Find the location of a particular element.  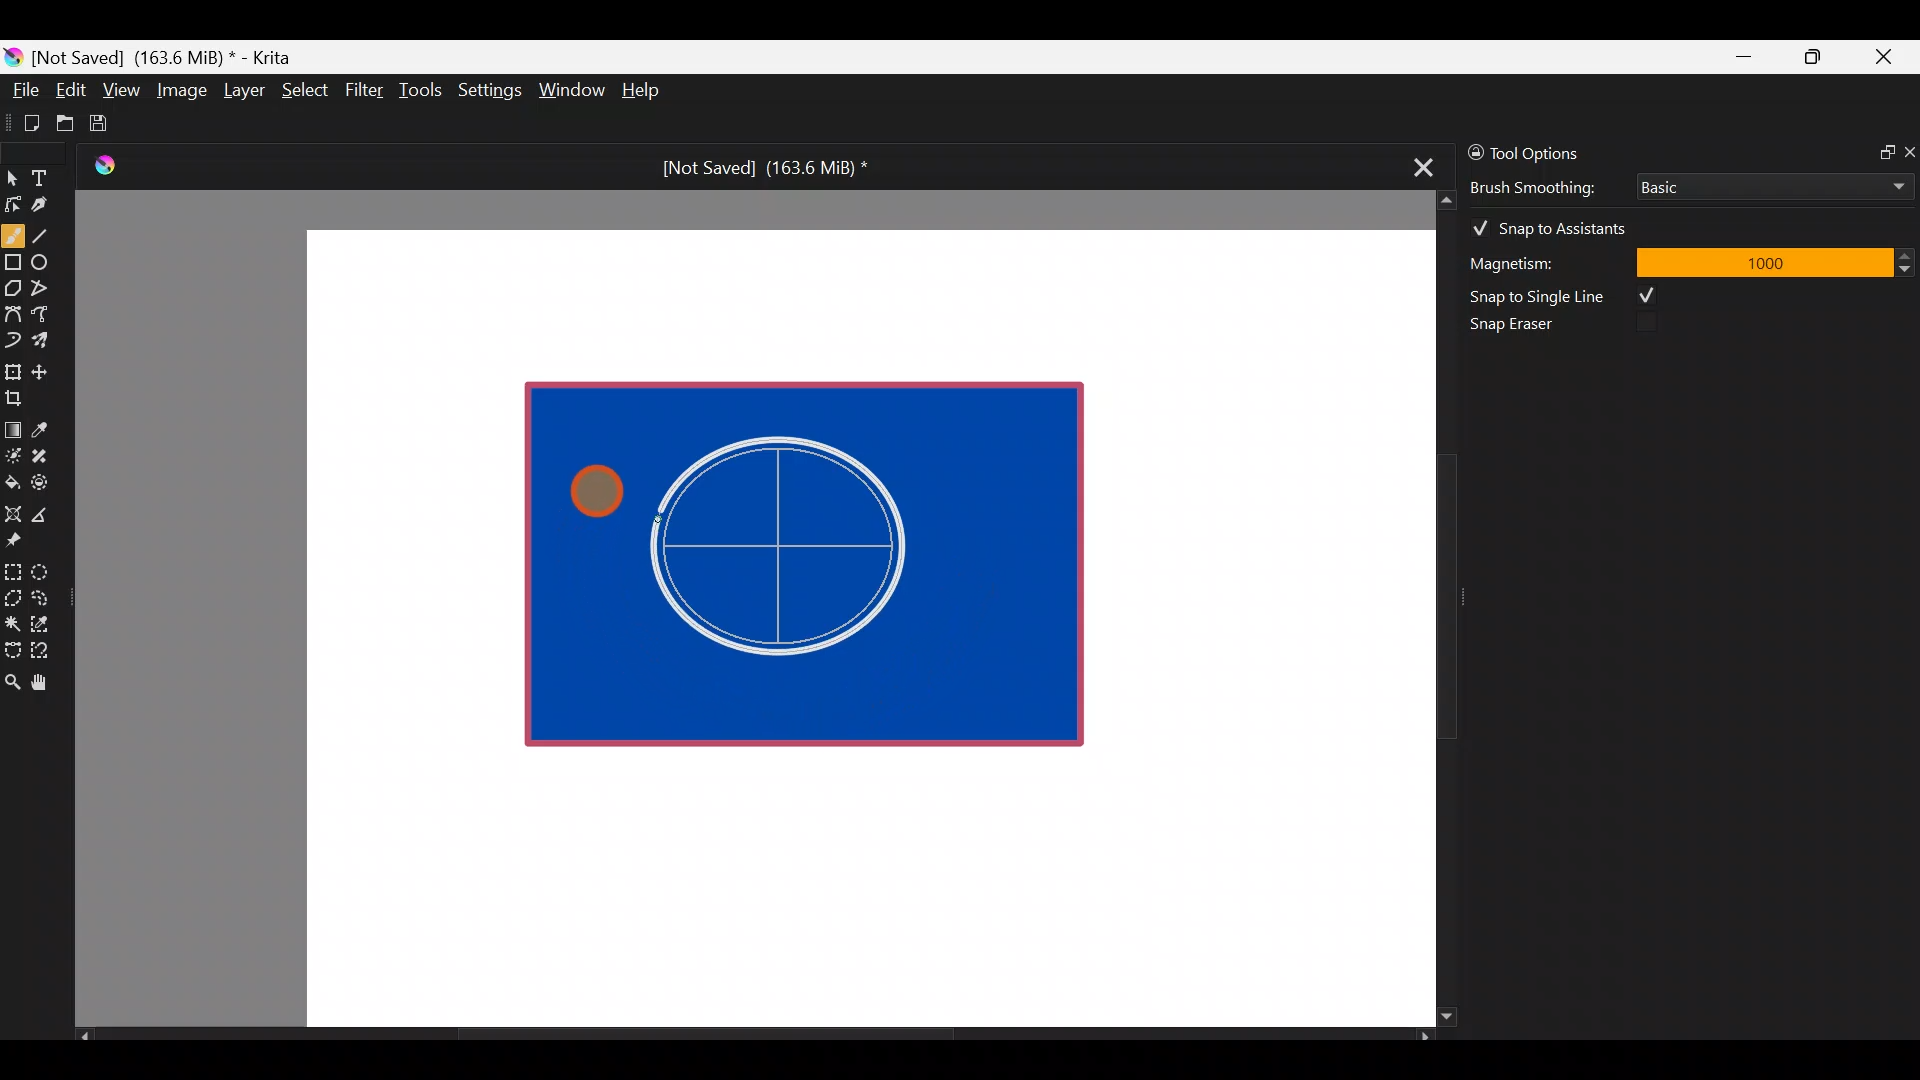

Snap to assistants is located at coordinates (1559, 224).